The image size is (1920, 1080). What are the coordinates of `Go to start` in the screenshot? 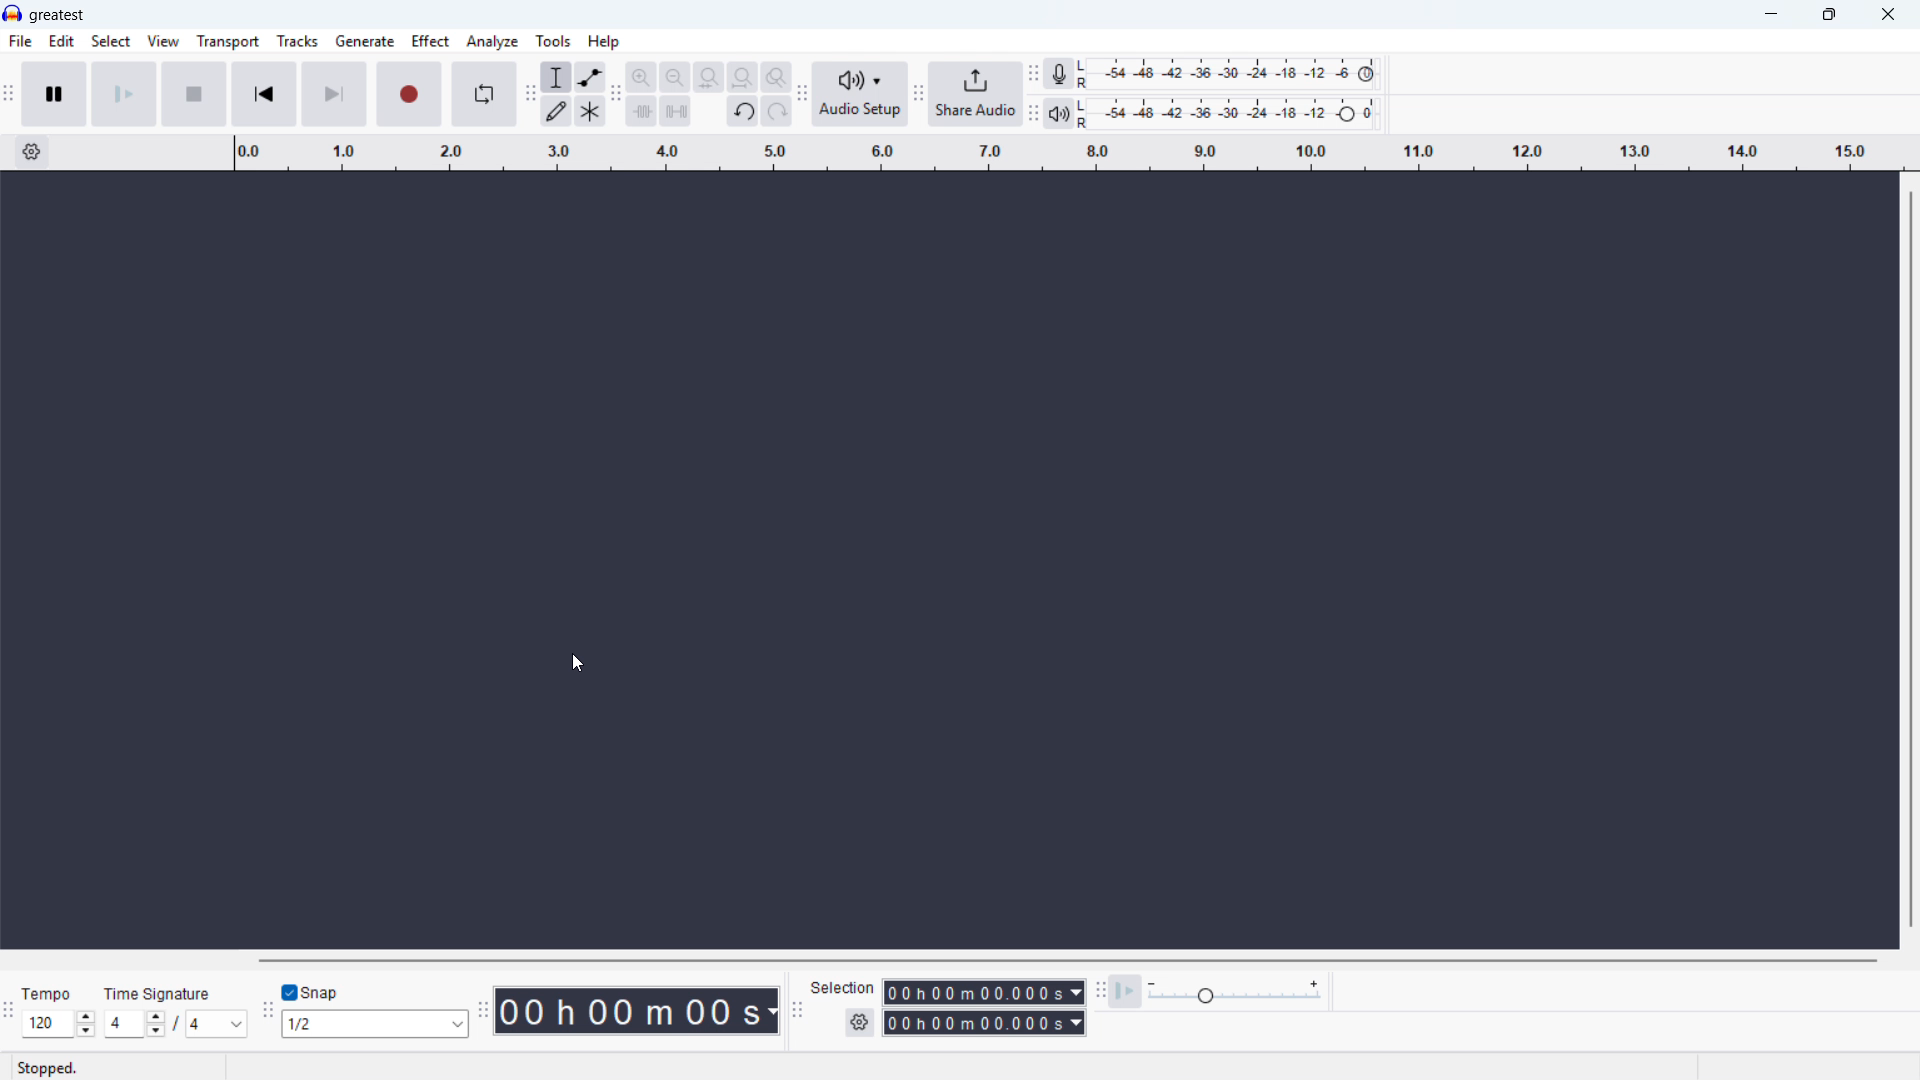 It's located at (265, 94).